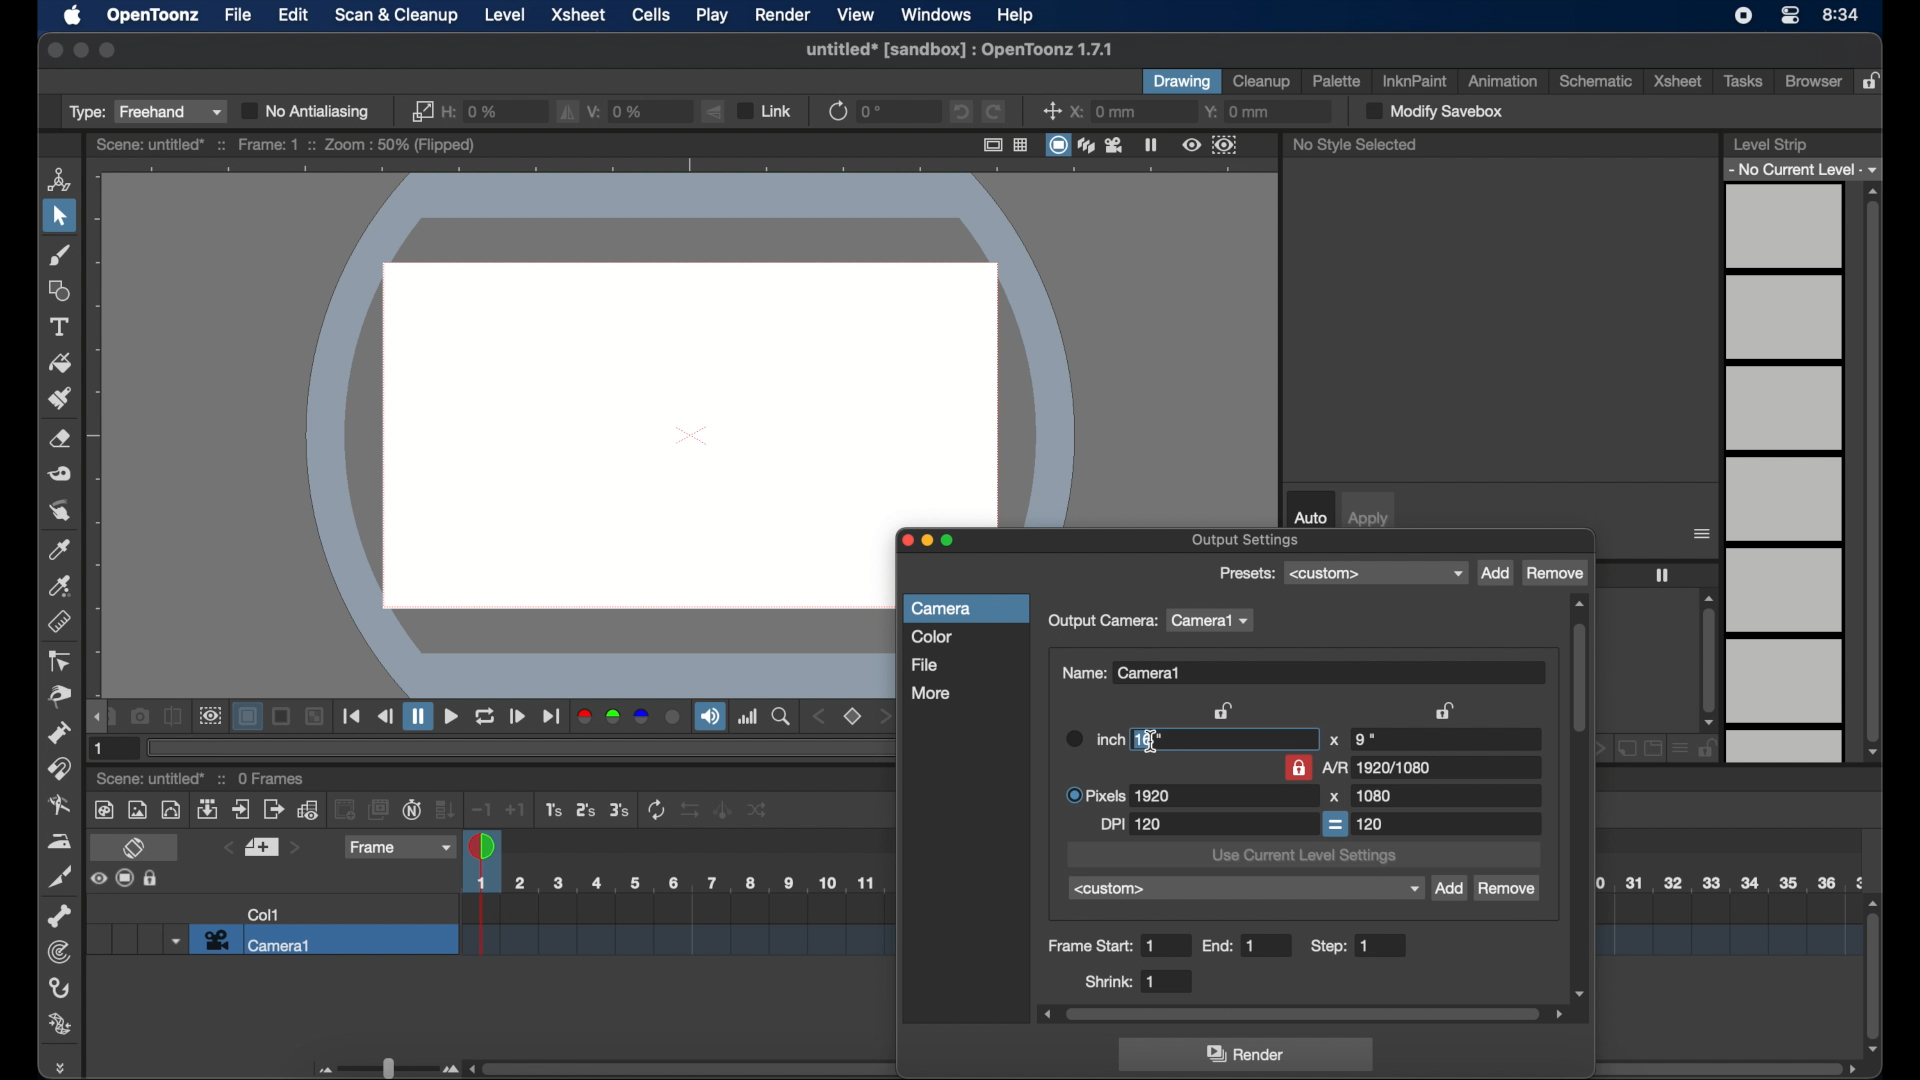 The width and height of the screenshot is (1920, 1080). I want to click on skeleton tool, so click(59, 916).